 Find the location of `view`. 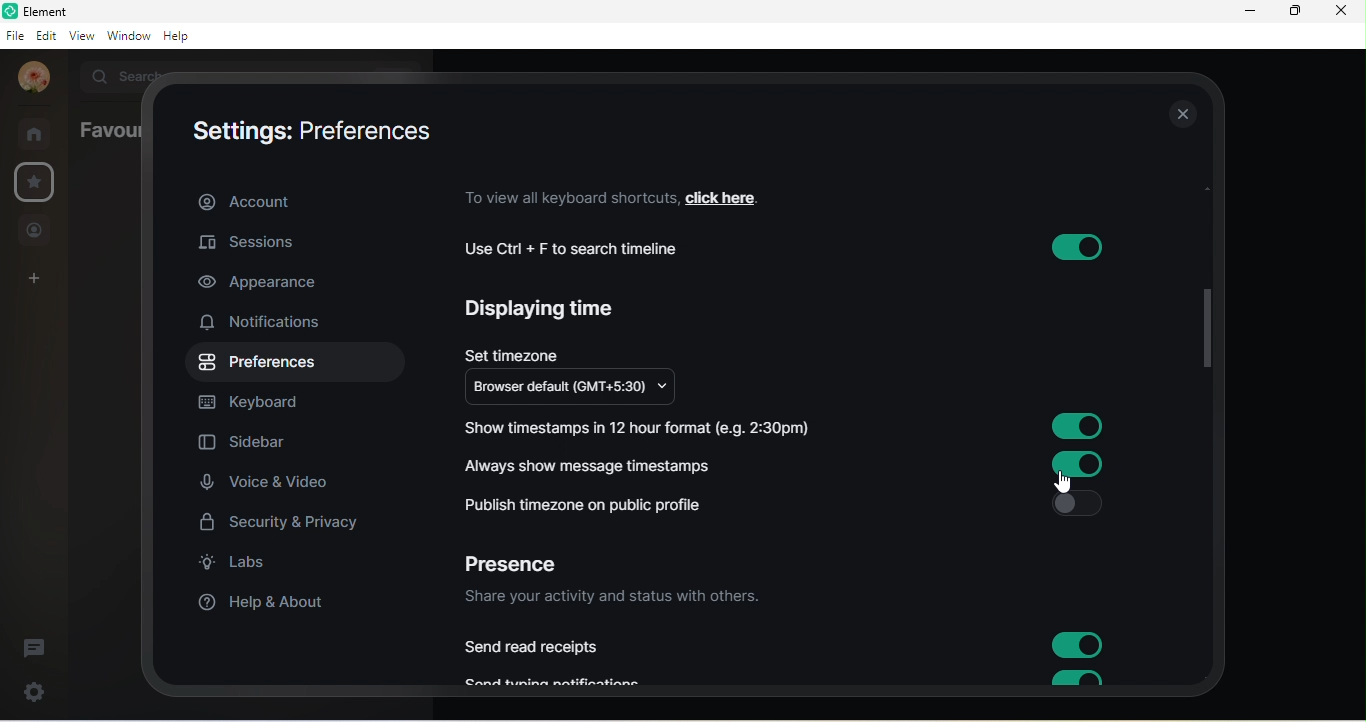

view is located at coordinates (80, 38).